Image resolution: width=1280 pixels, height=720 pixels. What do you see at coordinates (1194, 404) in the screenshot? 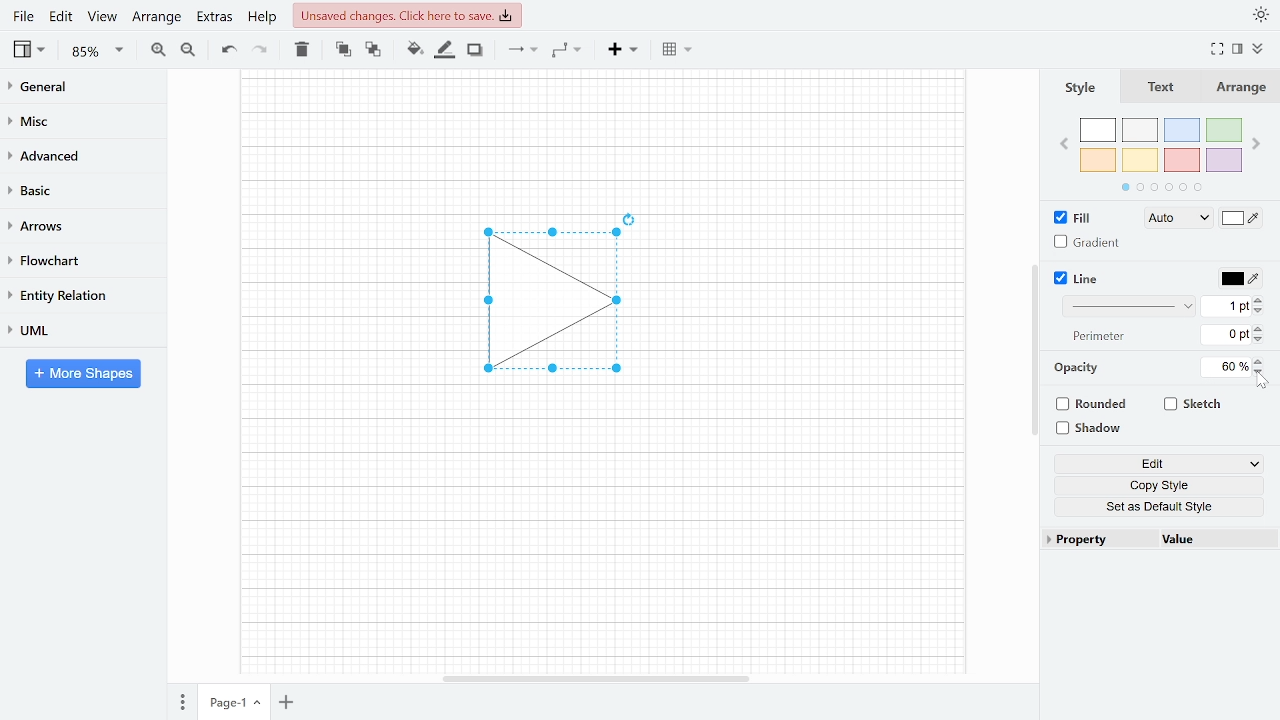
I see `Sketch` at bounding box center [1194, 404].